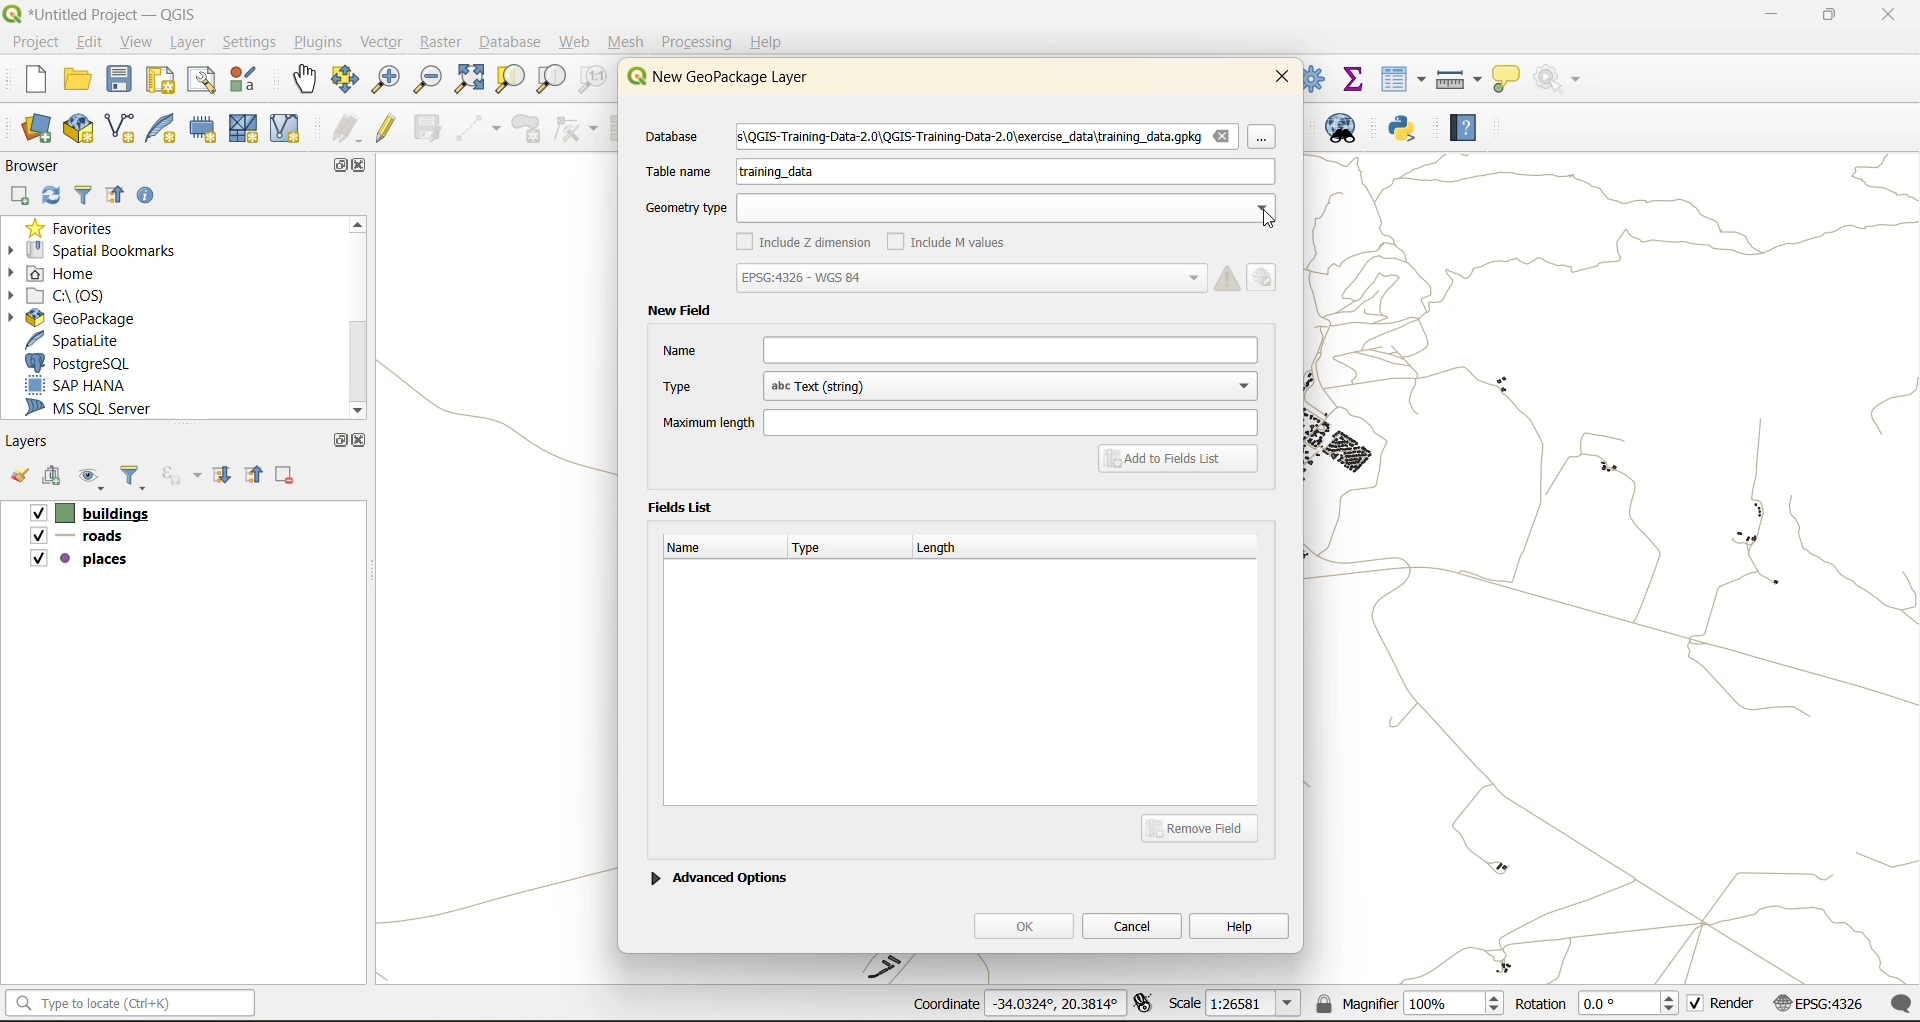  Describe the element at coordinates (339, 440) in the screenshot. I see `maximize` at that location.